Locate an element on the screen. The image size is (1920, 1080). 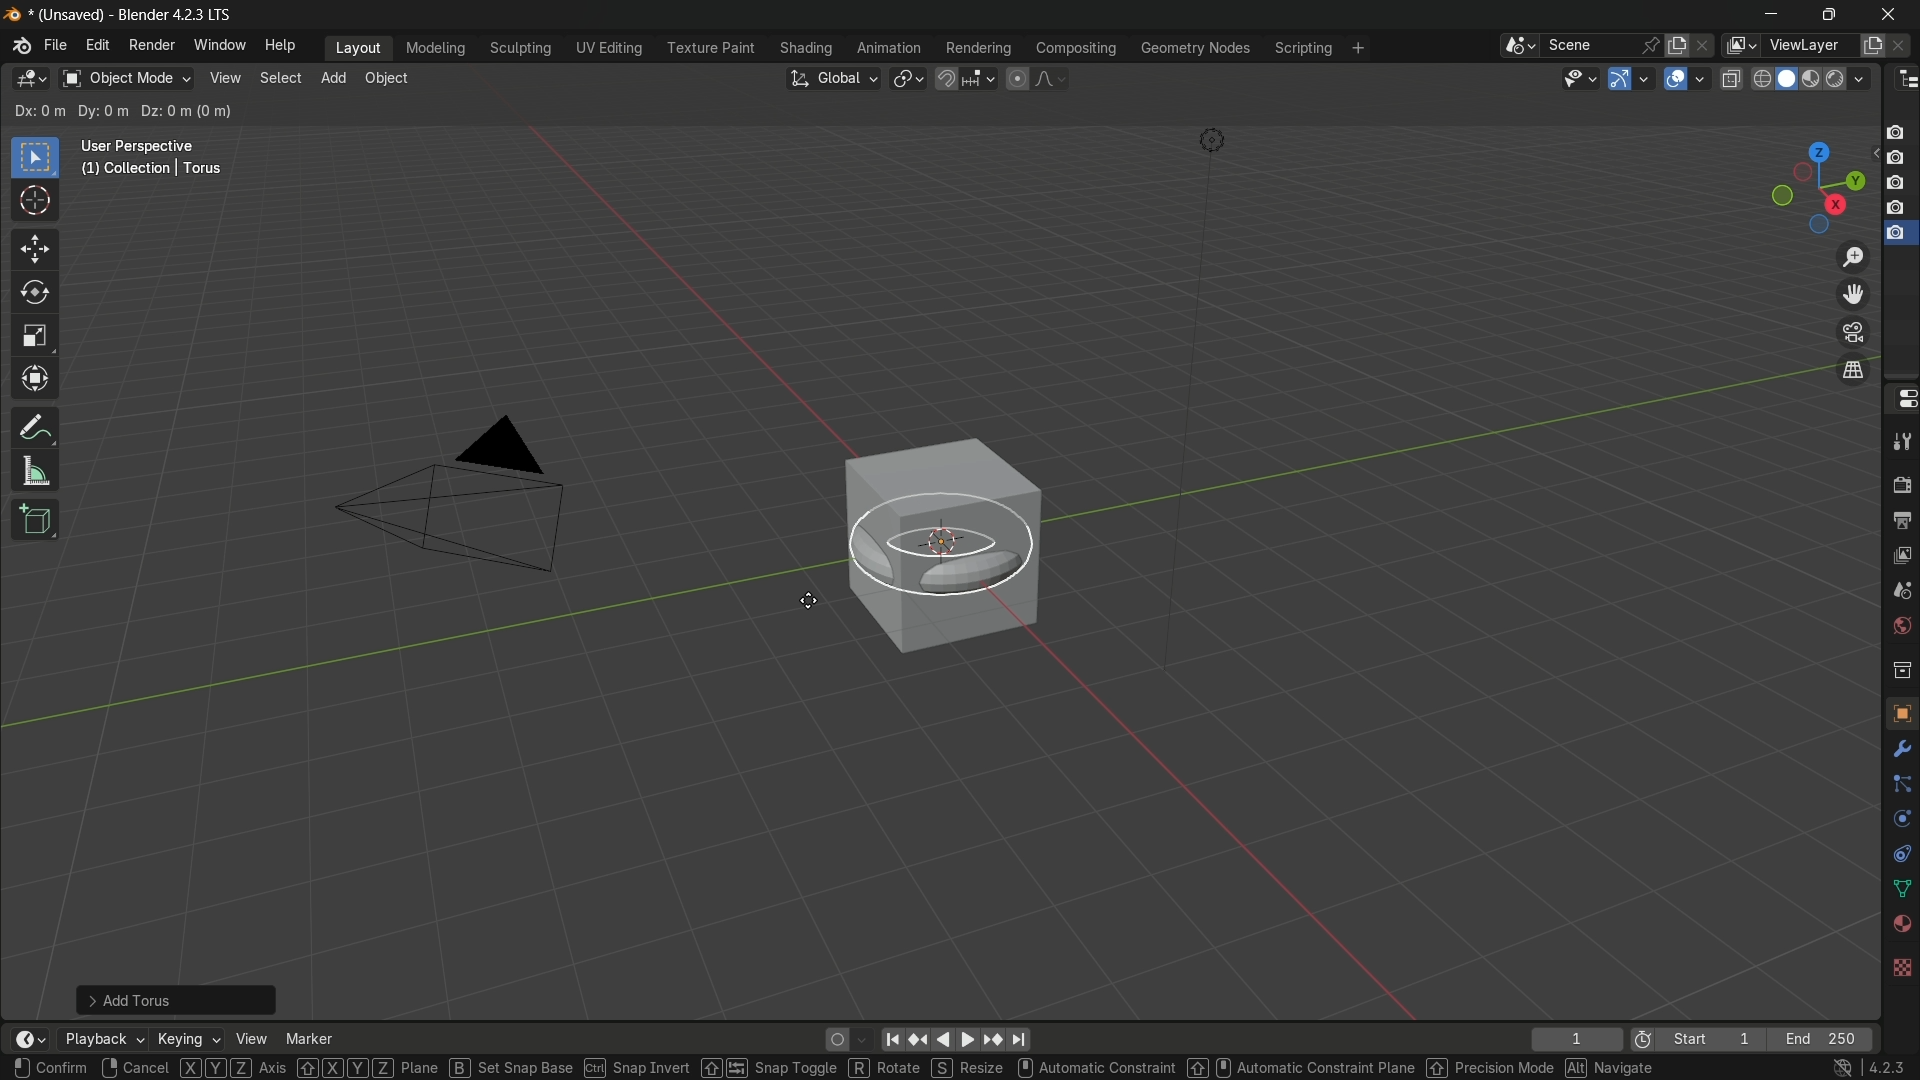
Start 1 is located at coordinates (1717, 1040).